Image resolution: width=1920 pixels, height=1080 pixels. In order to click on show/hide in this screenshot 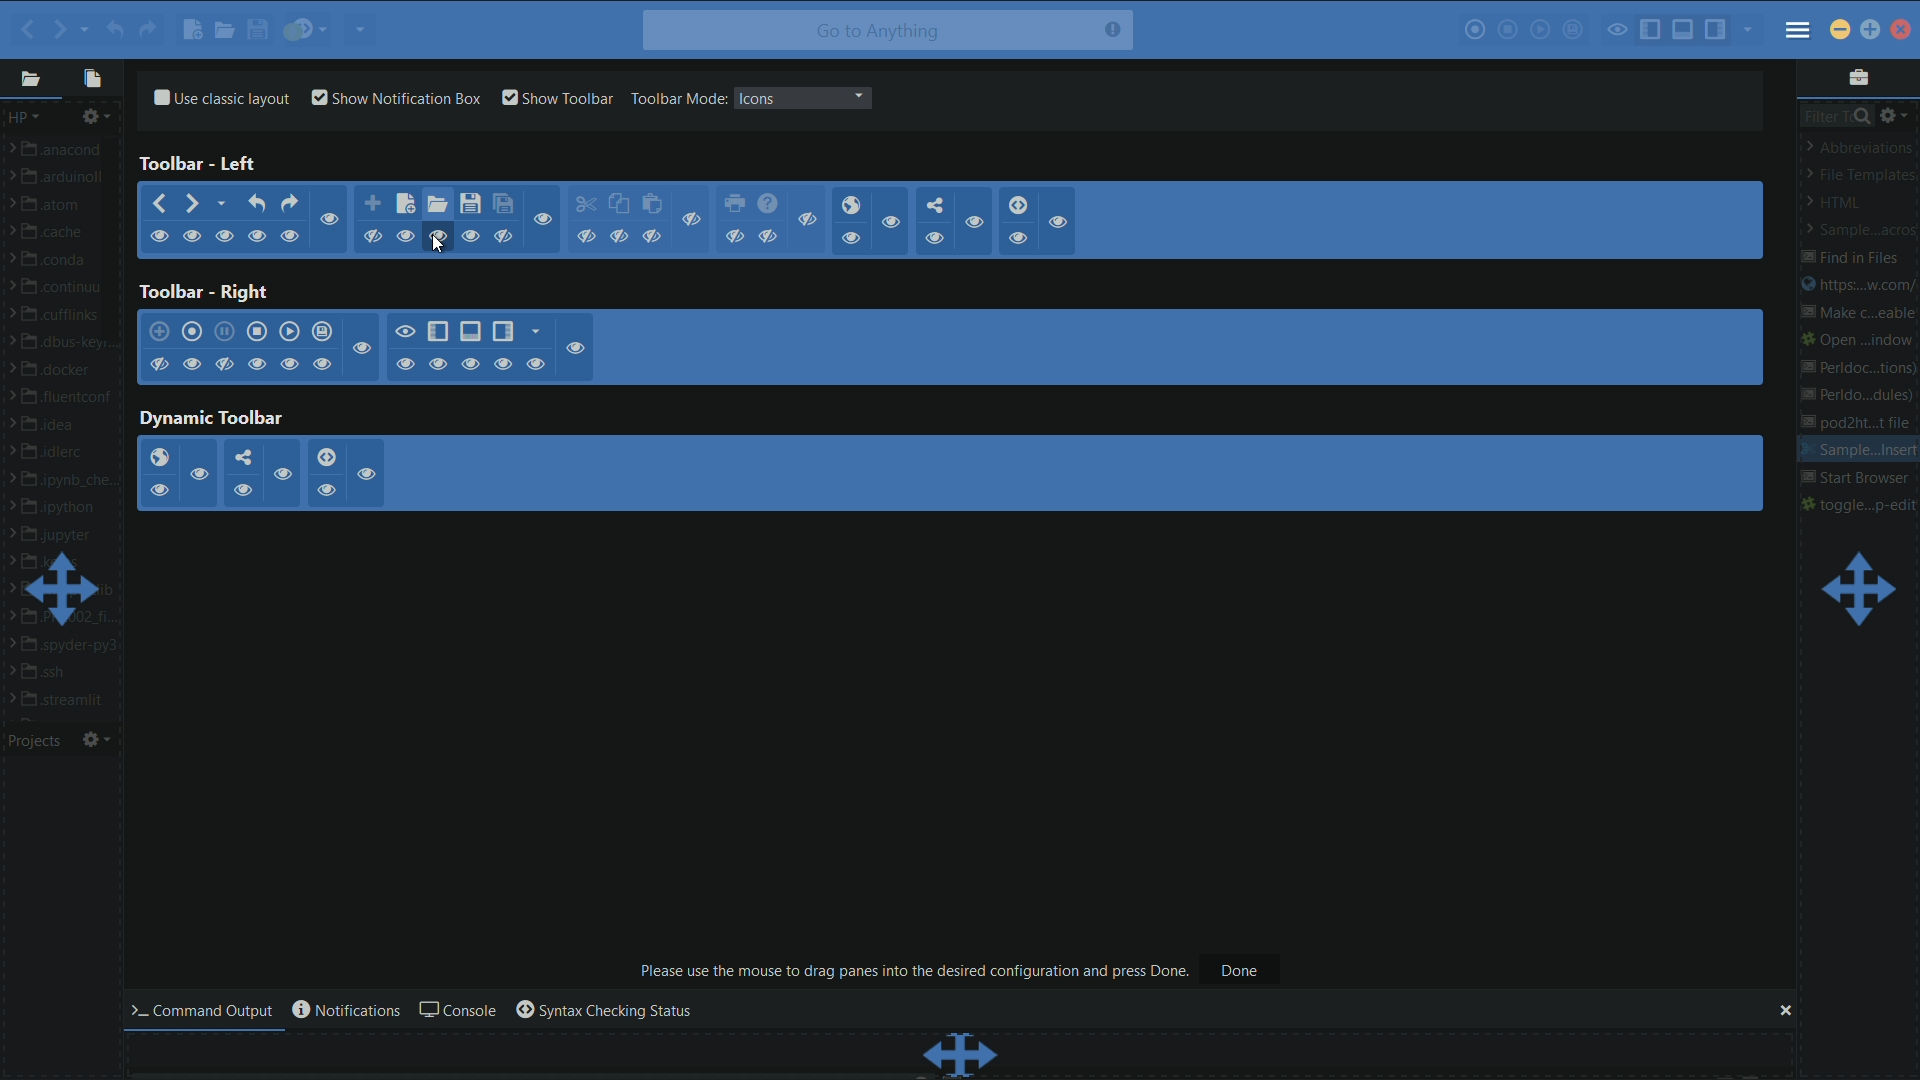, I will do `click(736, 236)`.